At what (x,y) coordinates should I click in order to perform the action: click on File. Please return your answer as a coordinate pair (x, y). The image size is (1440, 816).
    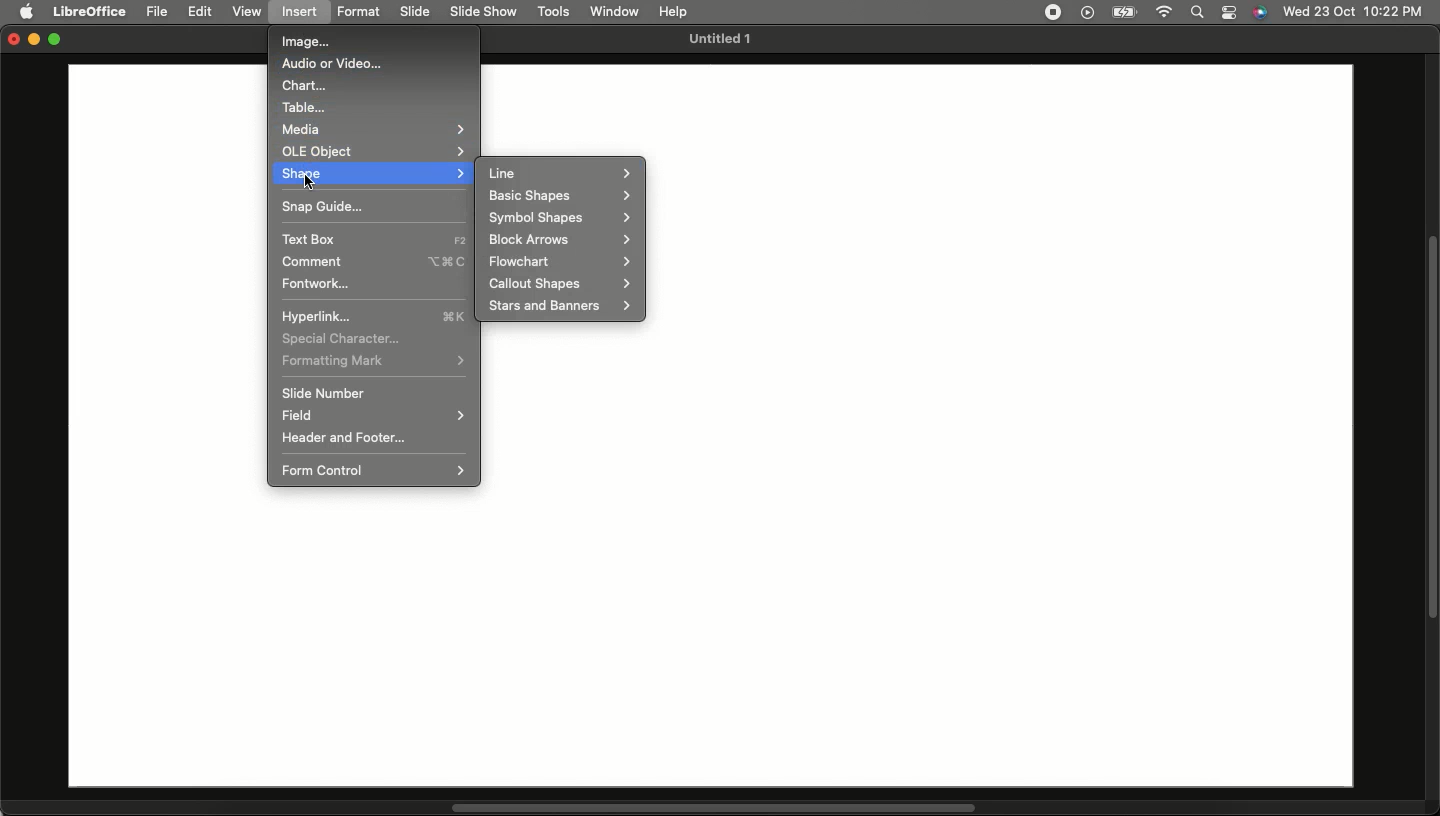
    Looking at the image, I should click on (159, 12).